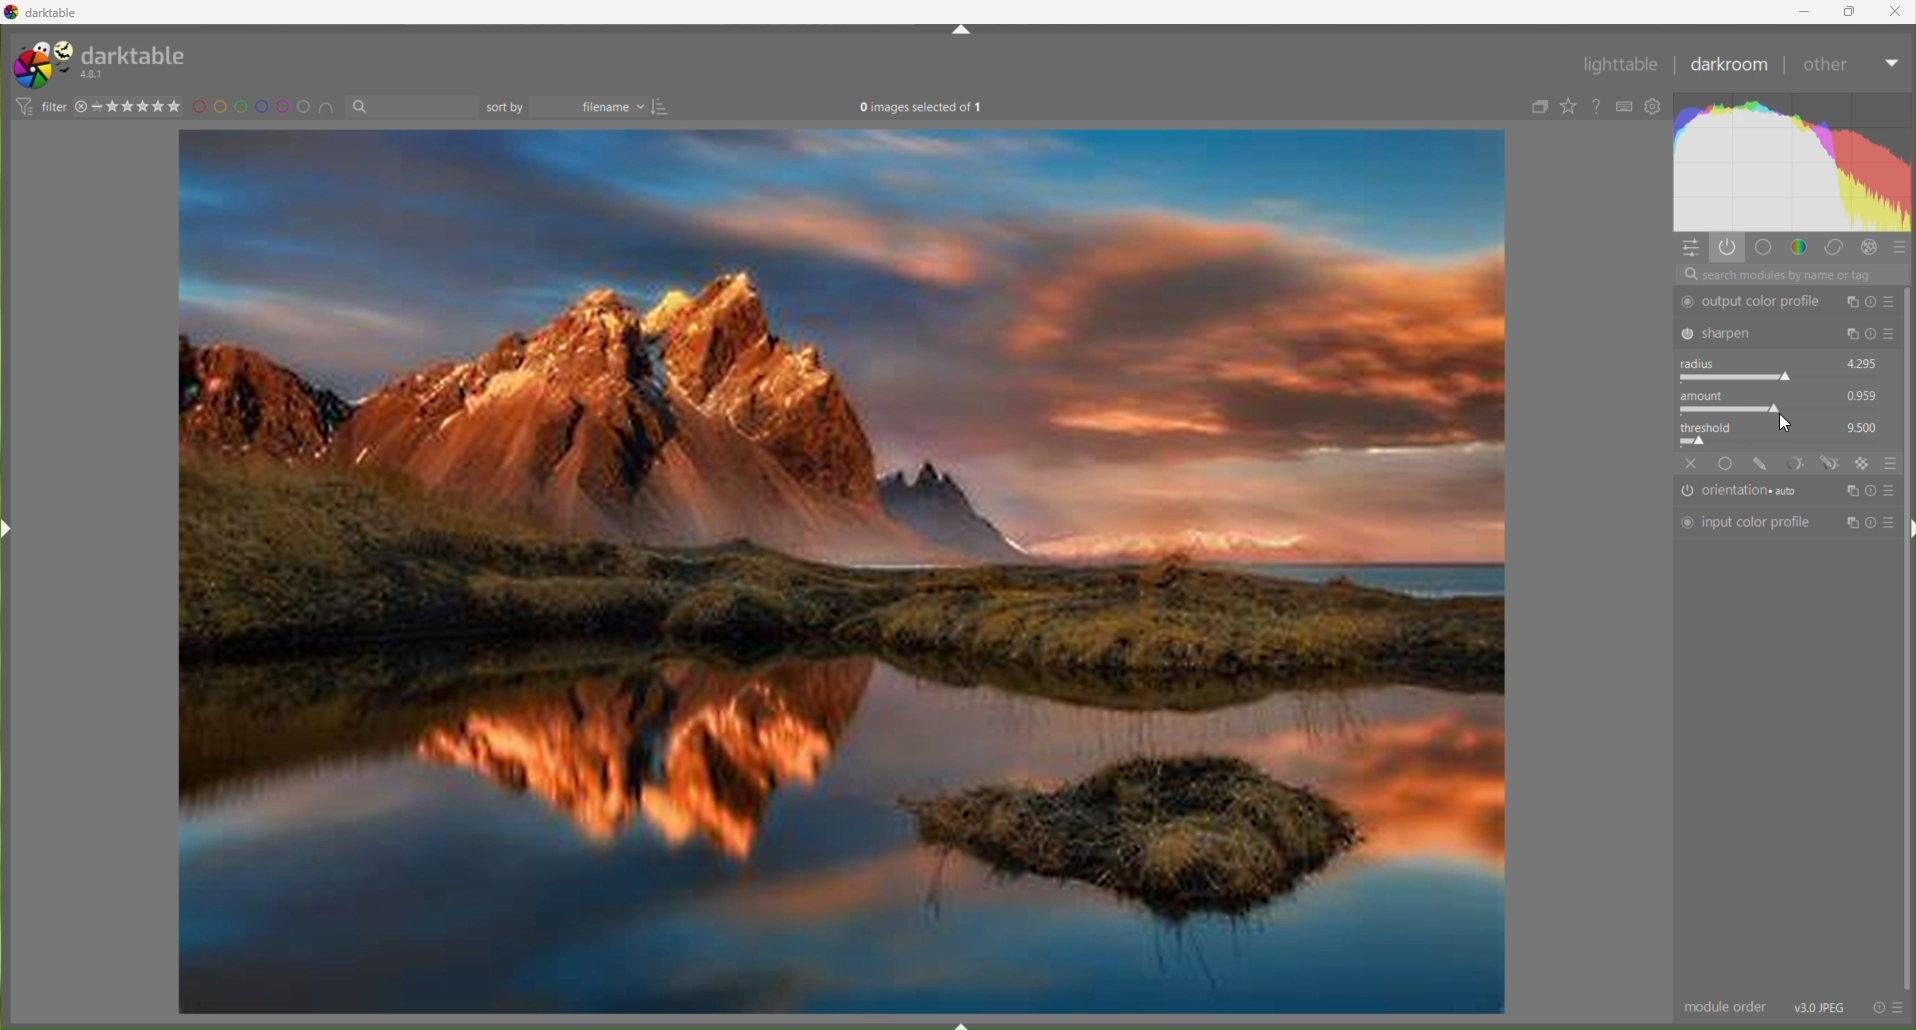  Describe the element at coordinates (1871, 524) in the screenshot. I see `copy, reset and presets` at that location.